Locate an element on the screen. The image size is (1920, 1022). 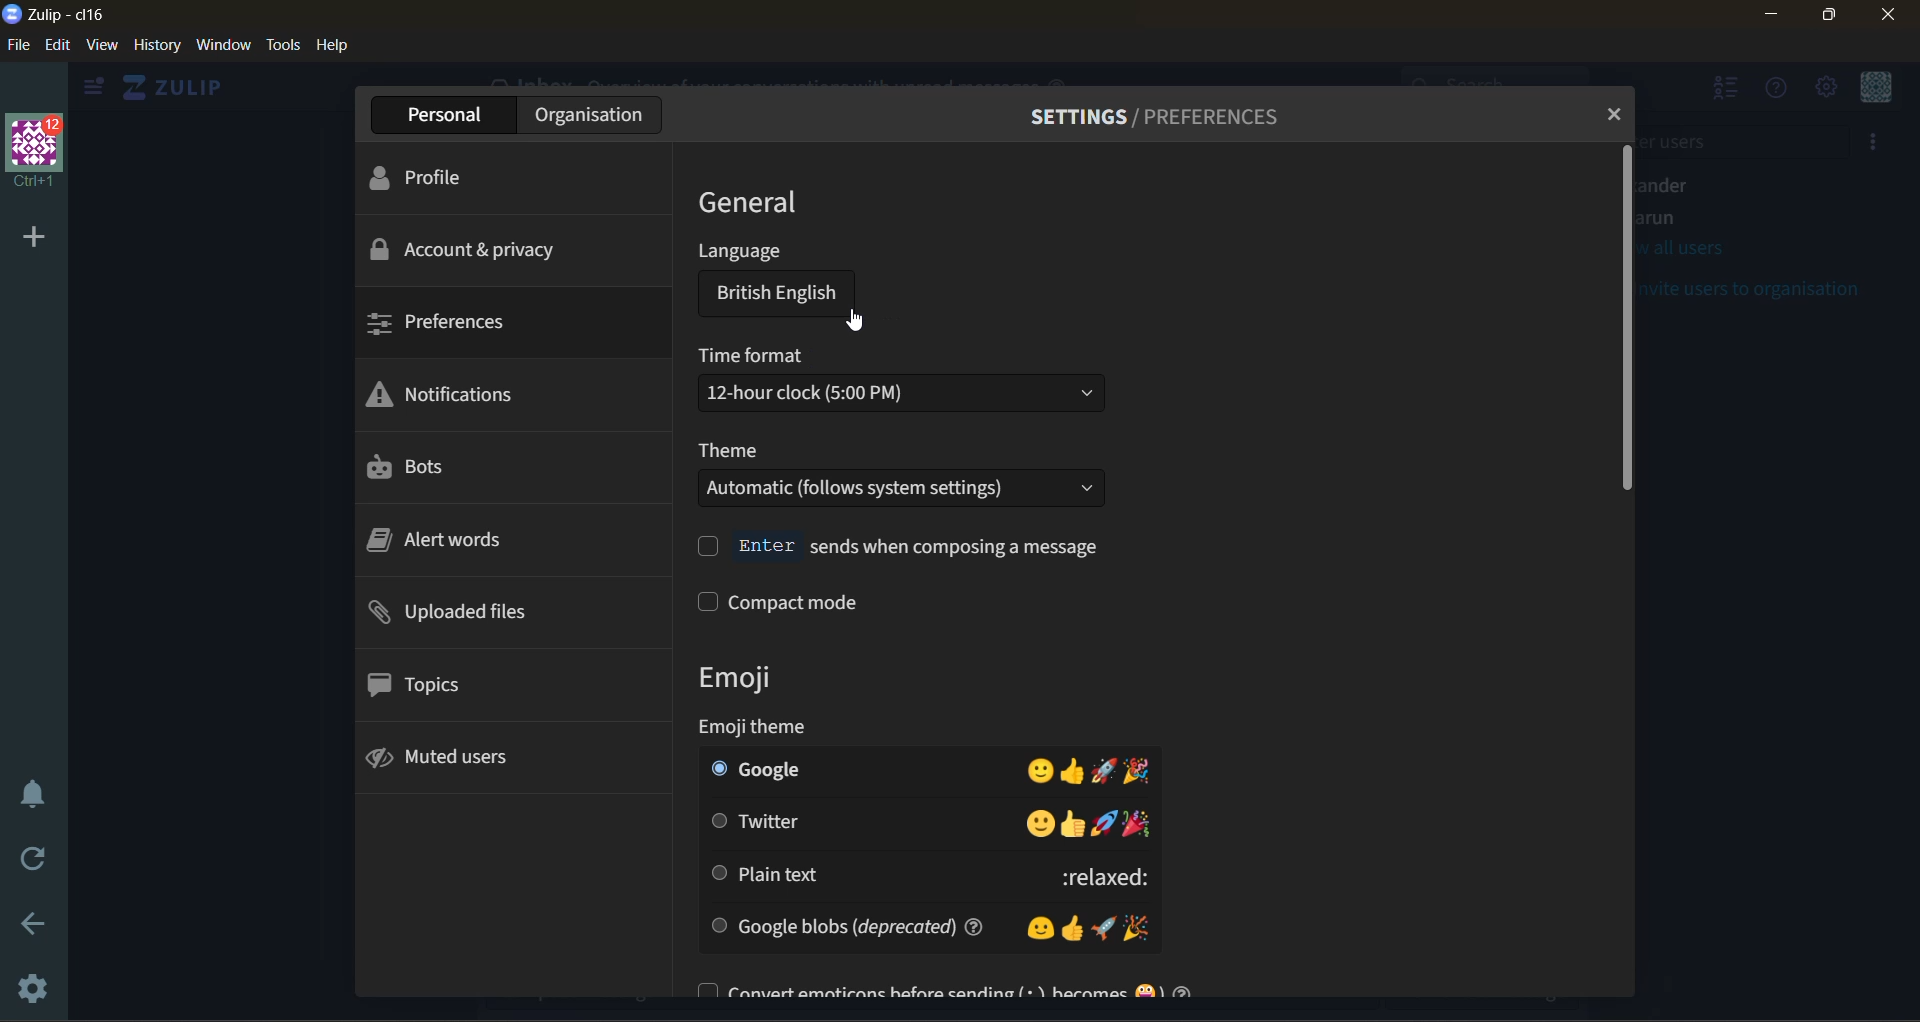
muted users is located at coordinates (460, 758).